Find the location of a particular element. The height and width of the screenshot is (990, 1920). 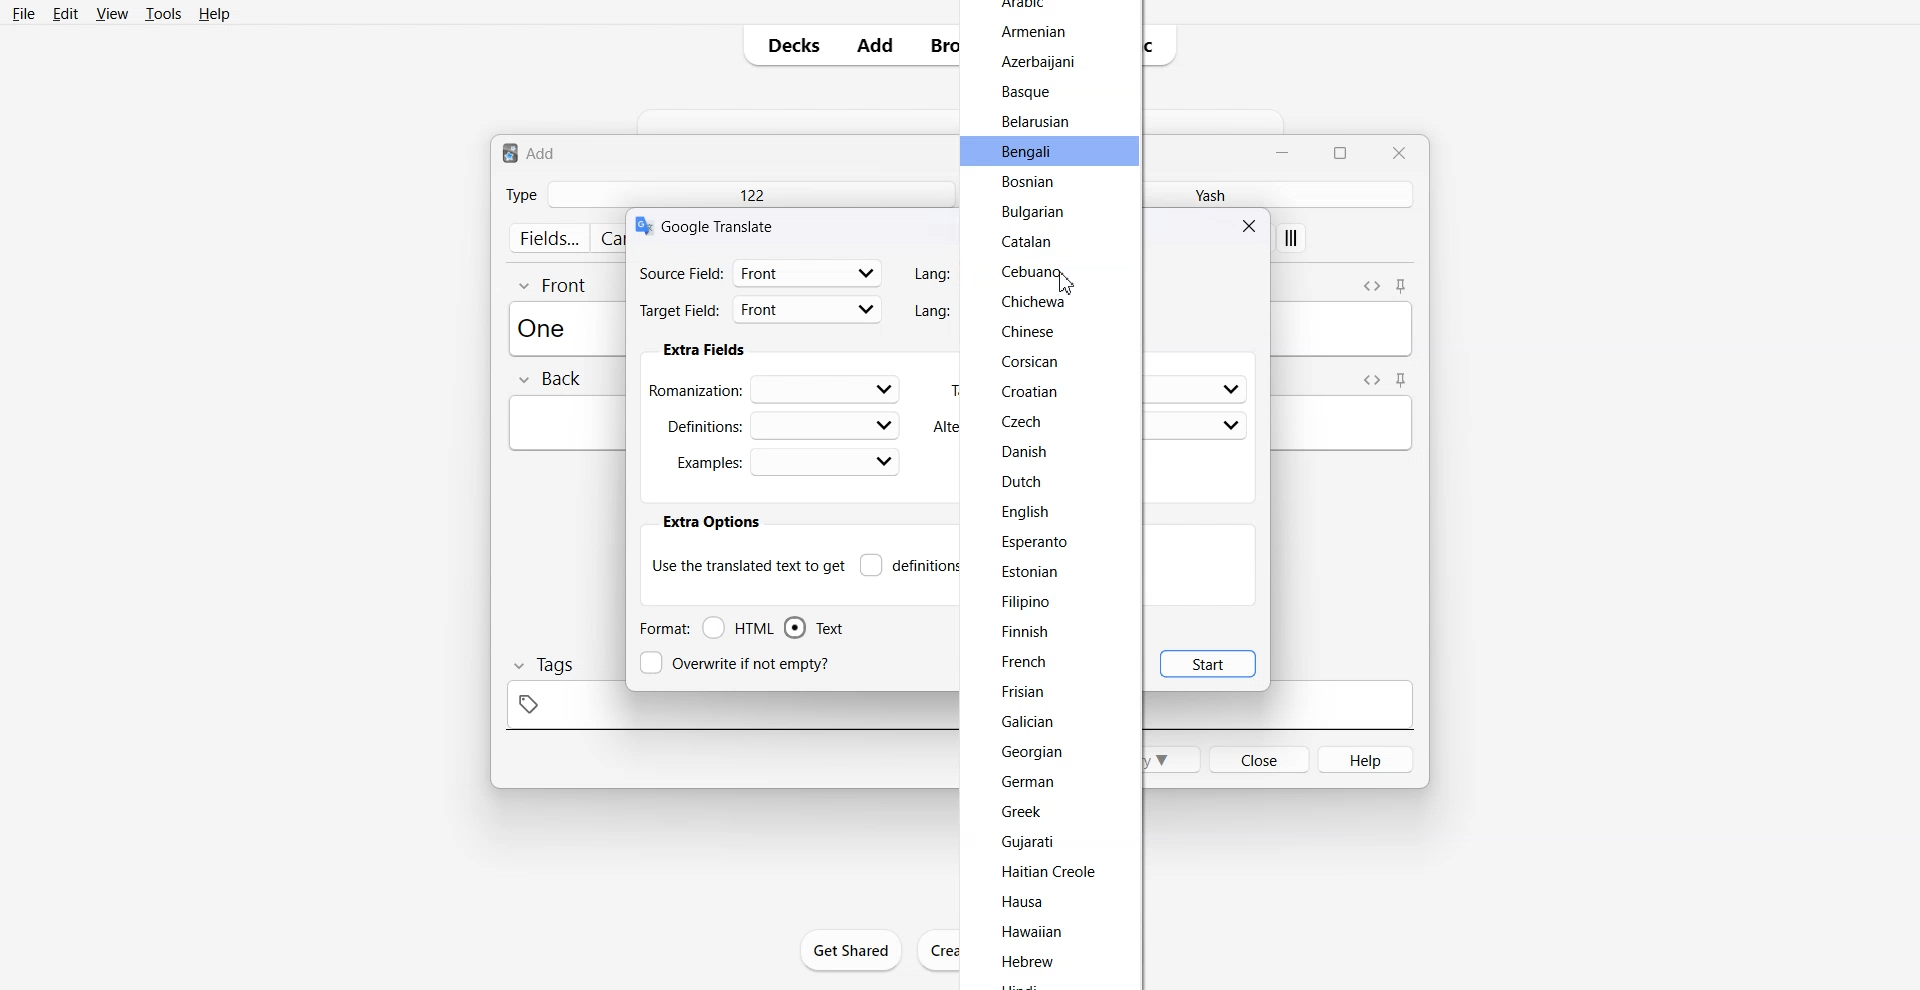

Edit is located at coordinates (65, 13).